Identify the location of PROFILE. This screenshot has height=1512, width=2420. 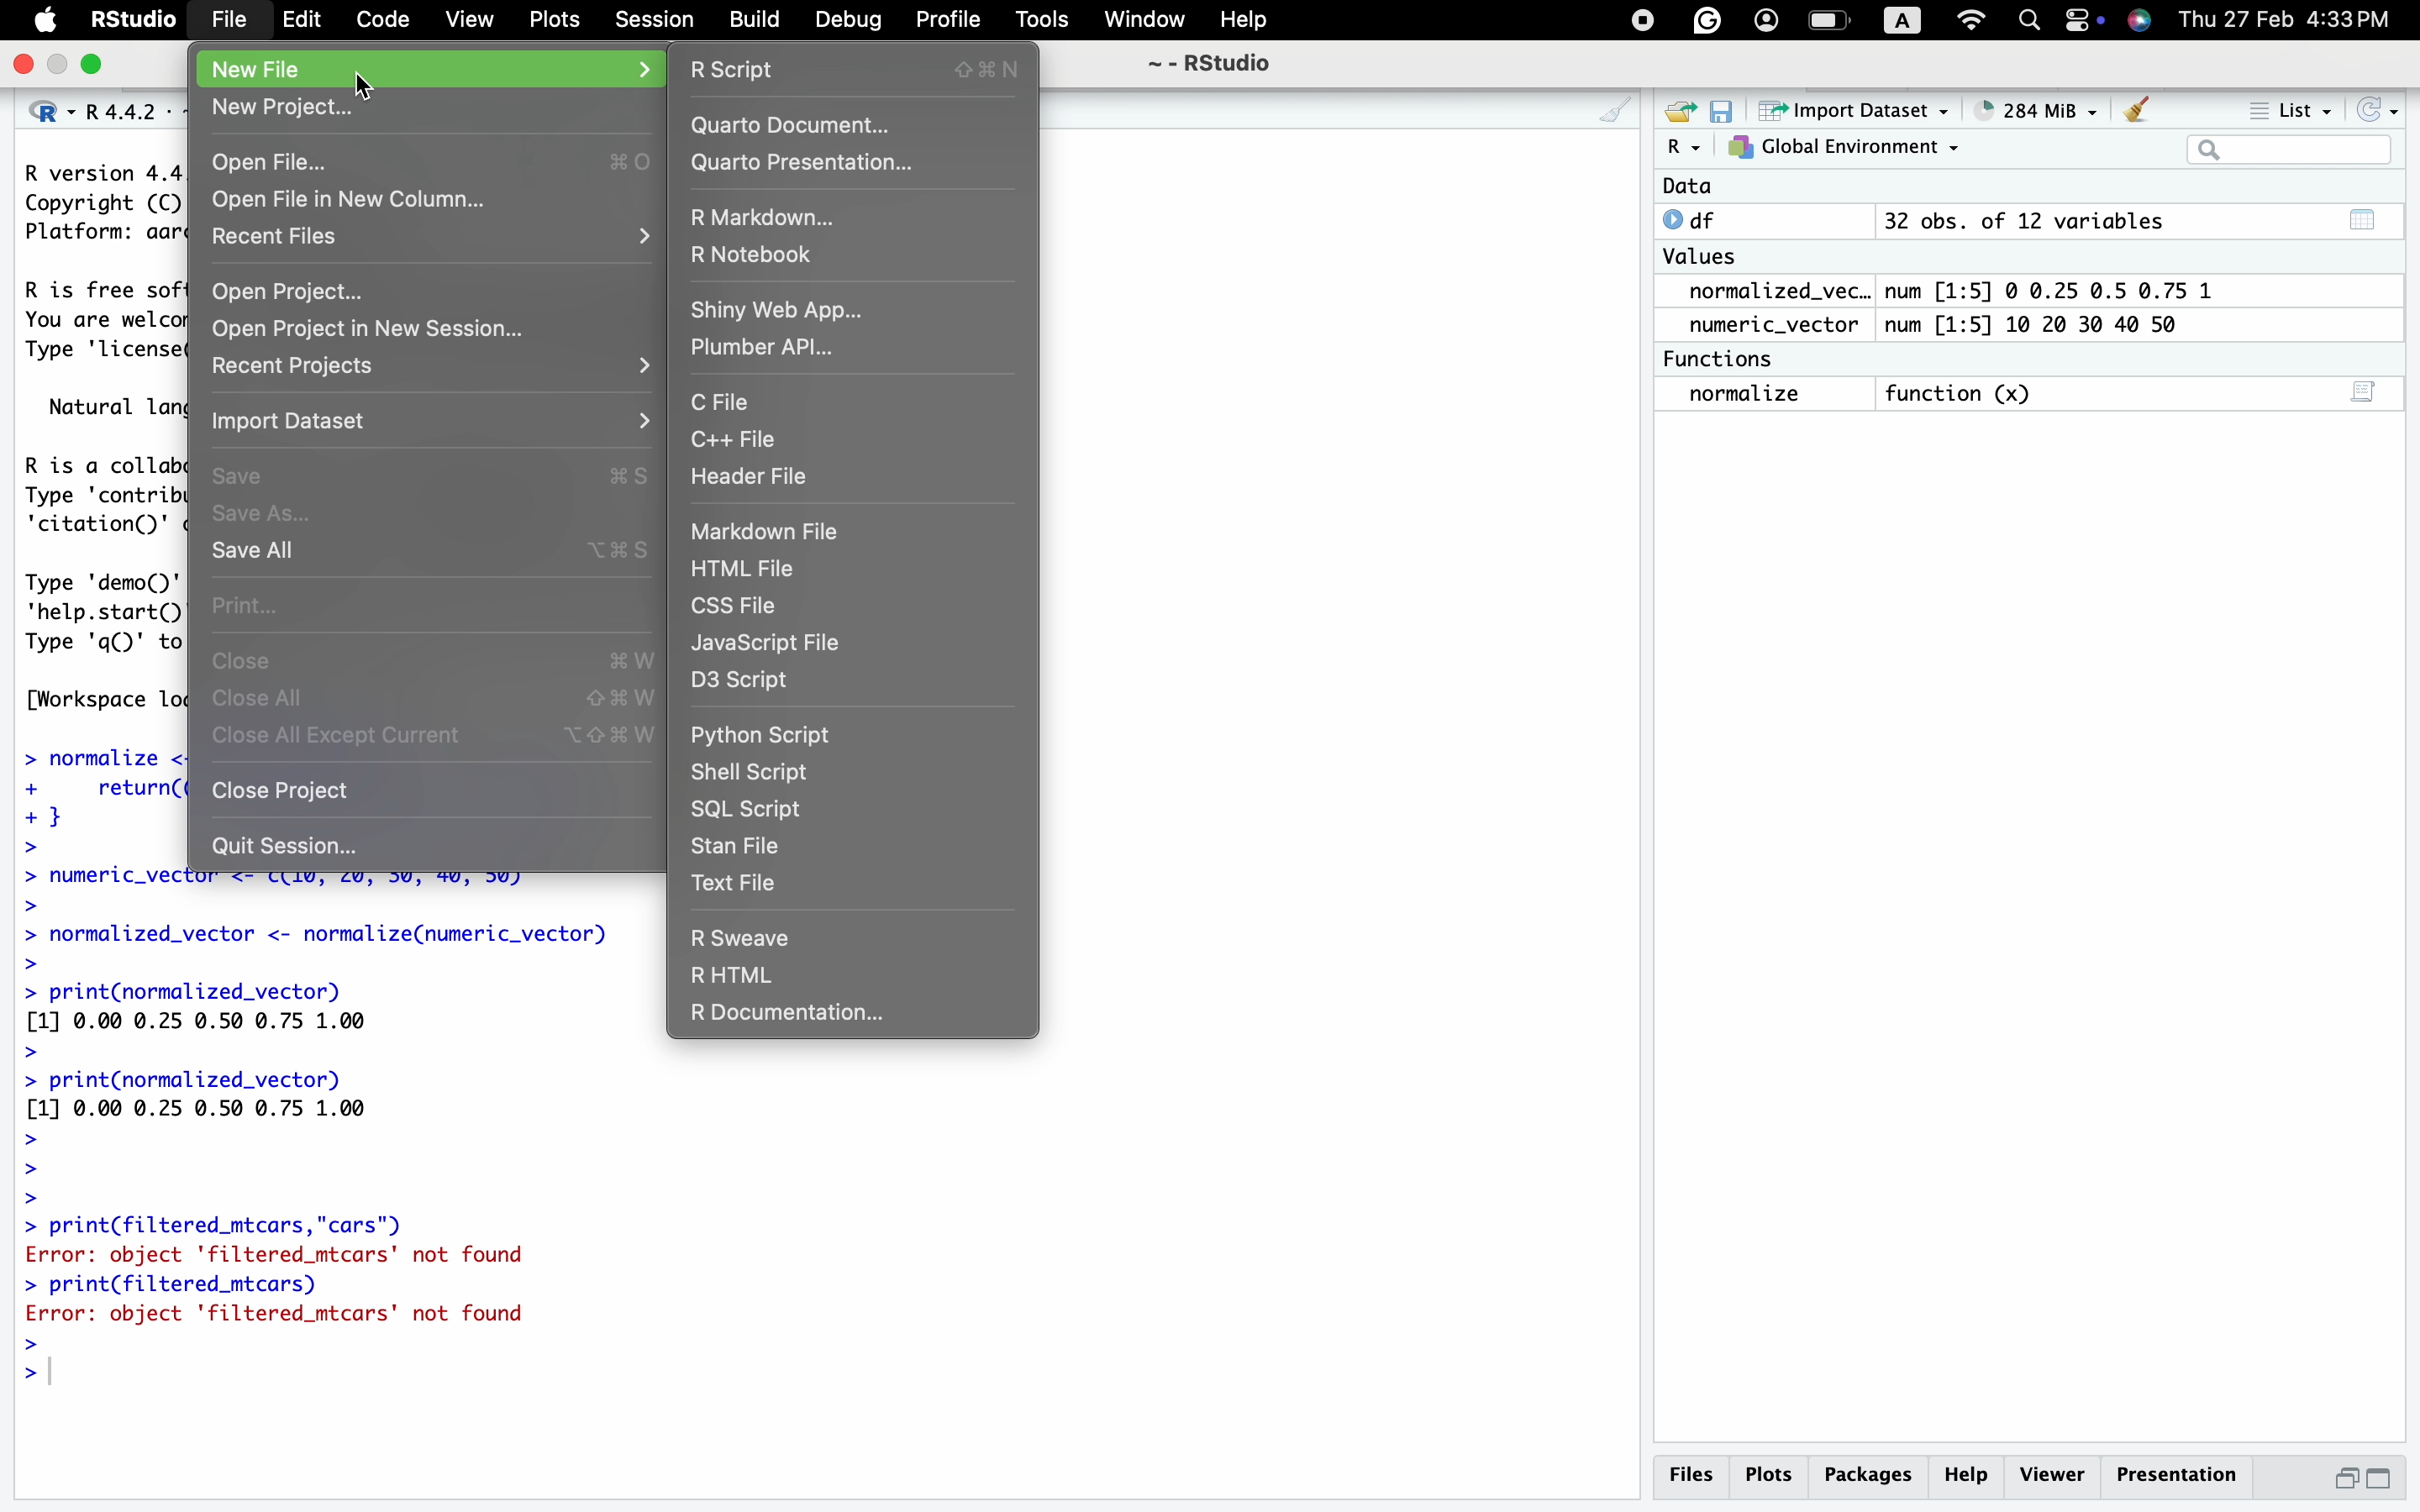
(1762, 18).